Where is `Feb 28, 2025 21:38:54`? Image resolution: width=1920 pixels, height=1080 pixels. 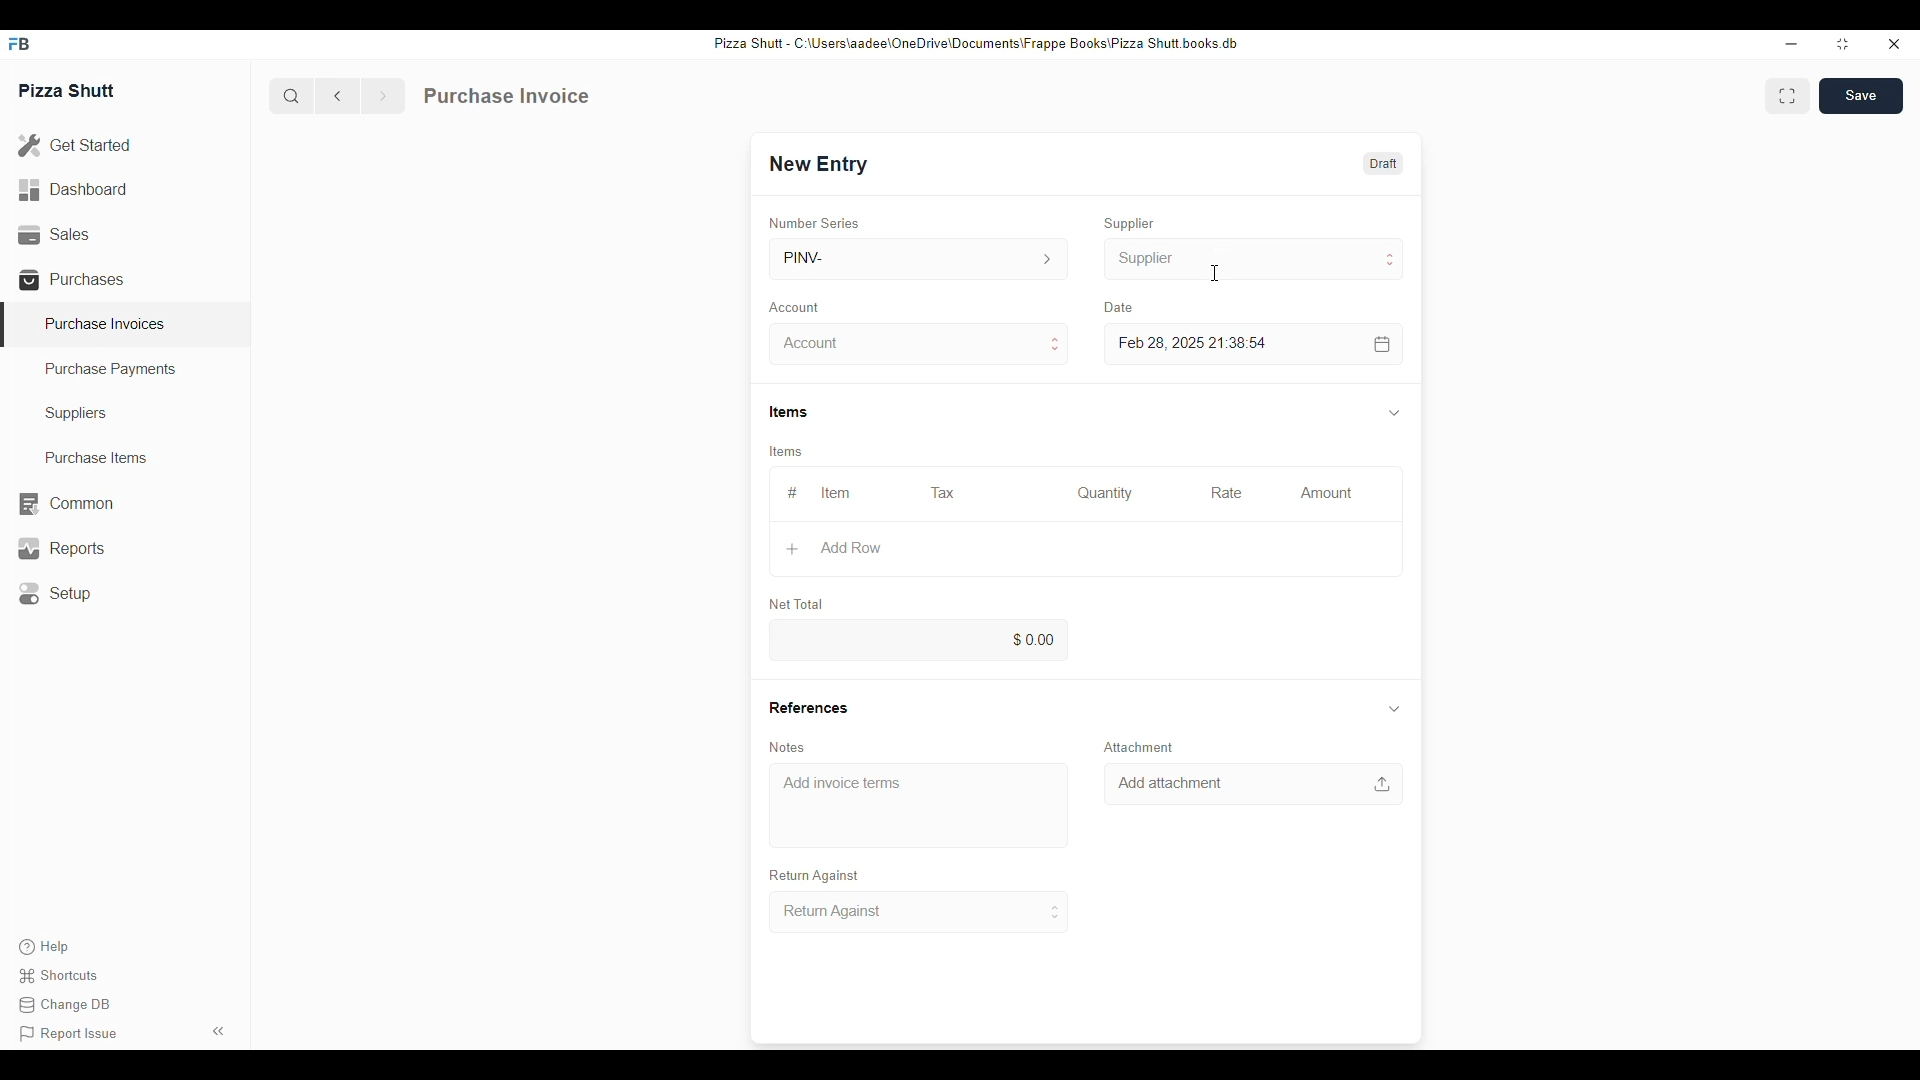 Feb 28, 2025 21:38:54 is located at coordinates (1196, 343).